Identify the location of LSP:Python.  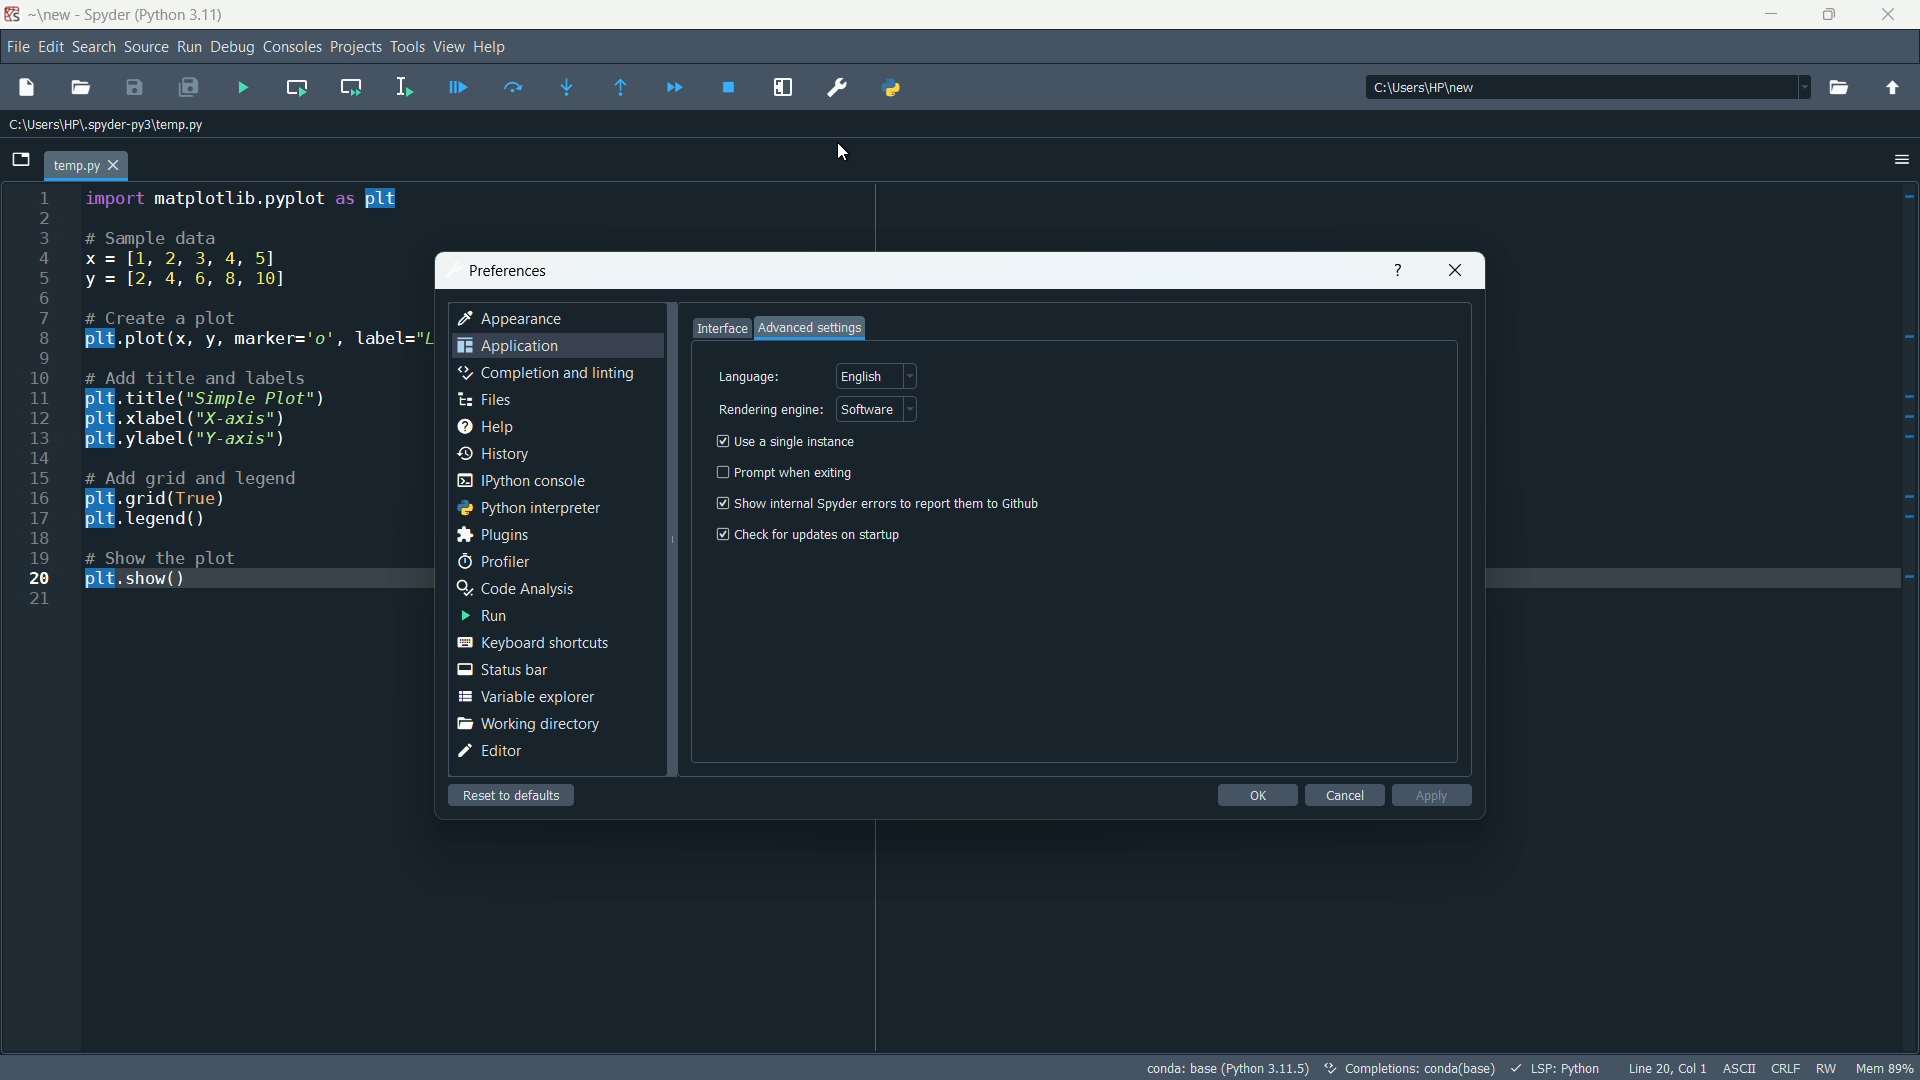
(1557, 1069).